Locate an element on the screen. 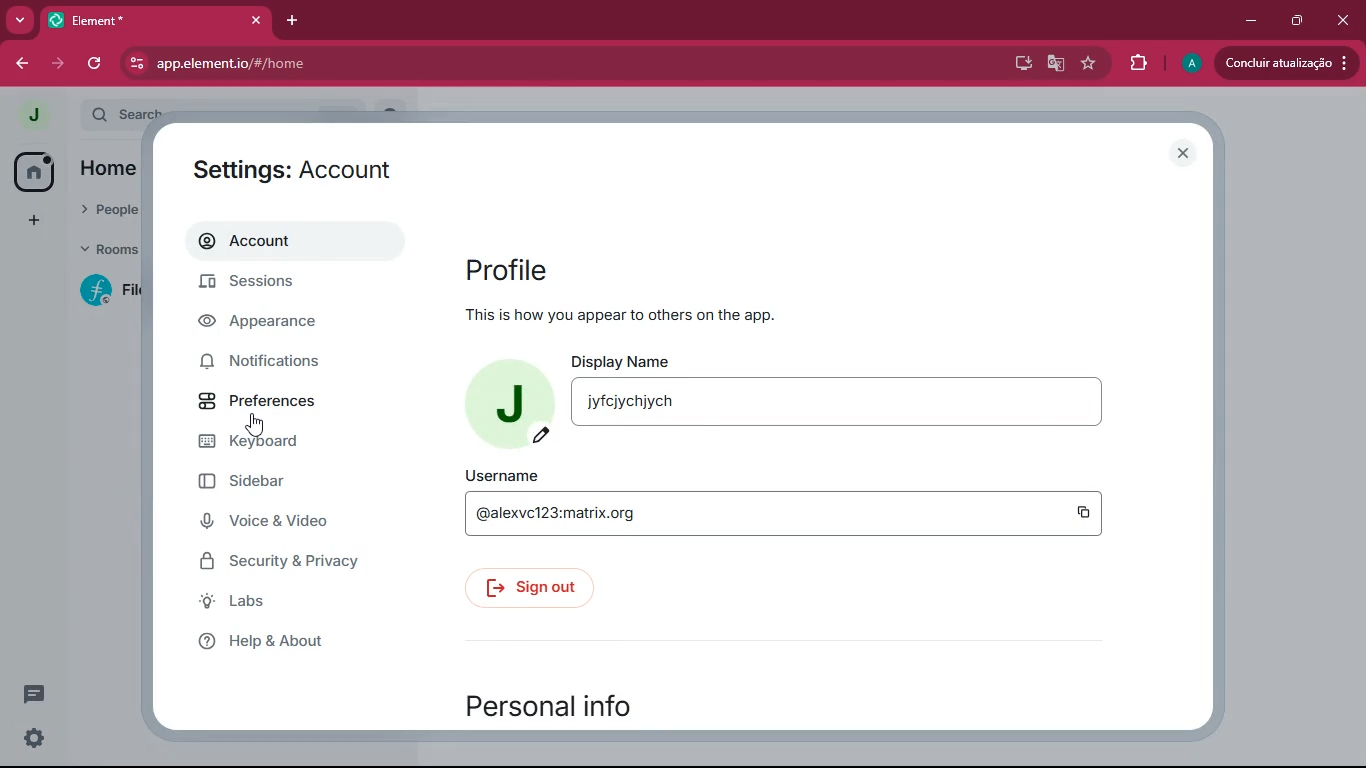 The width and height of the screenshot is (1366, 768). profile this is how you appear to others on the app is located at coordinates (646, 286).